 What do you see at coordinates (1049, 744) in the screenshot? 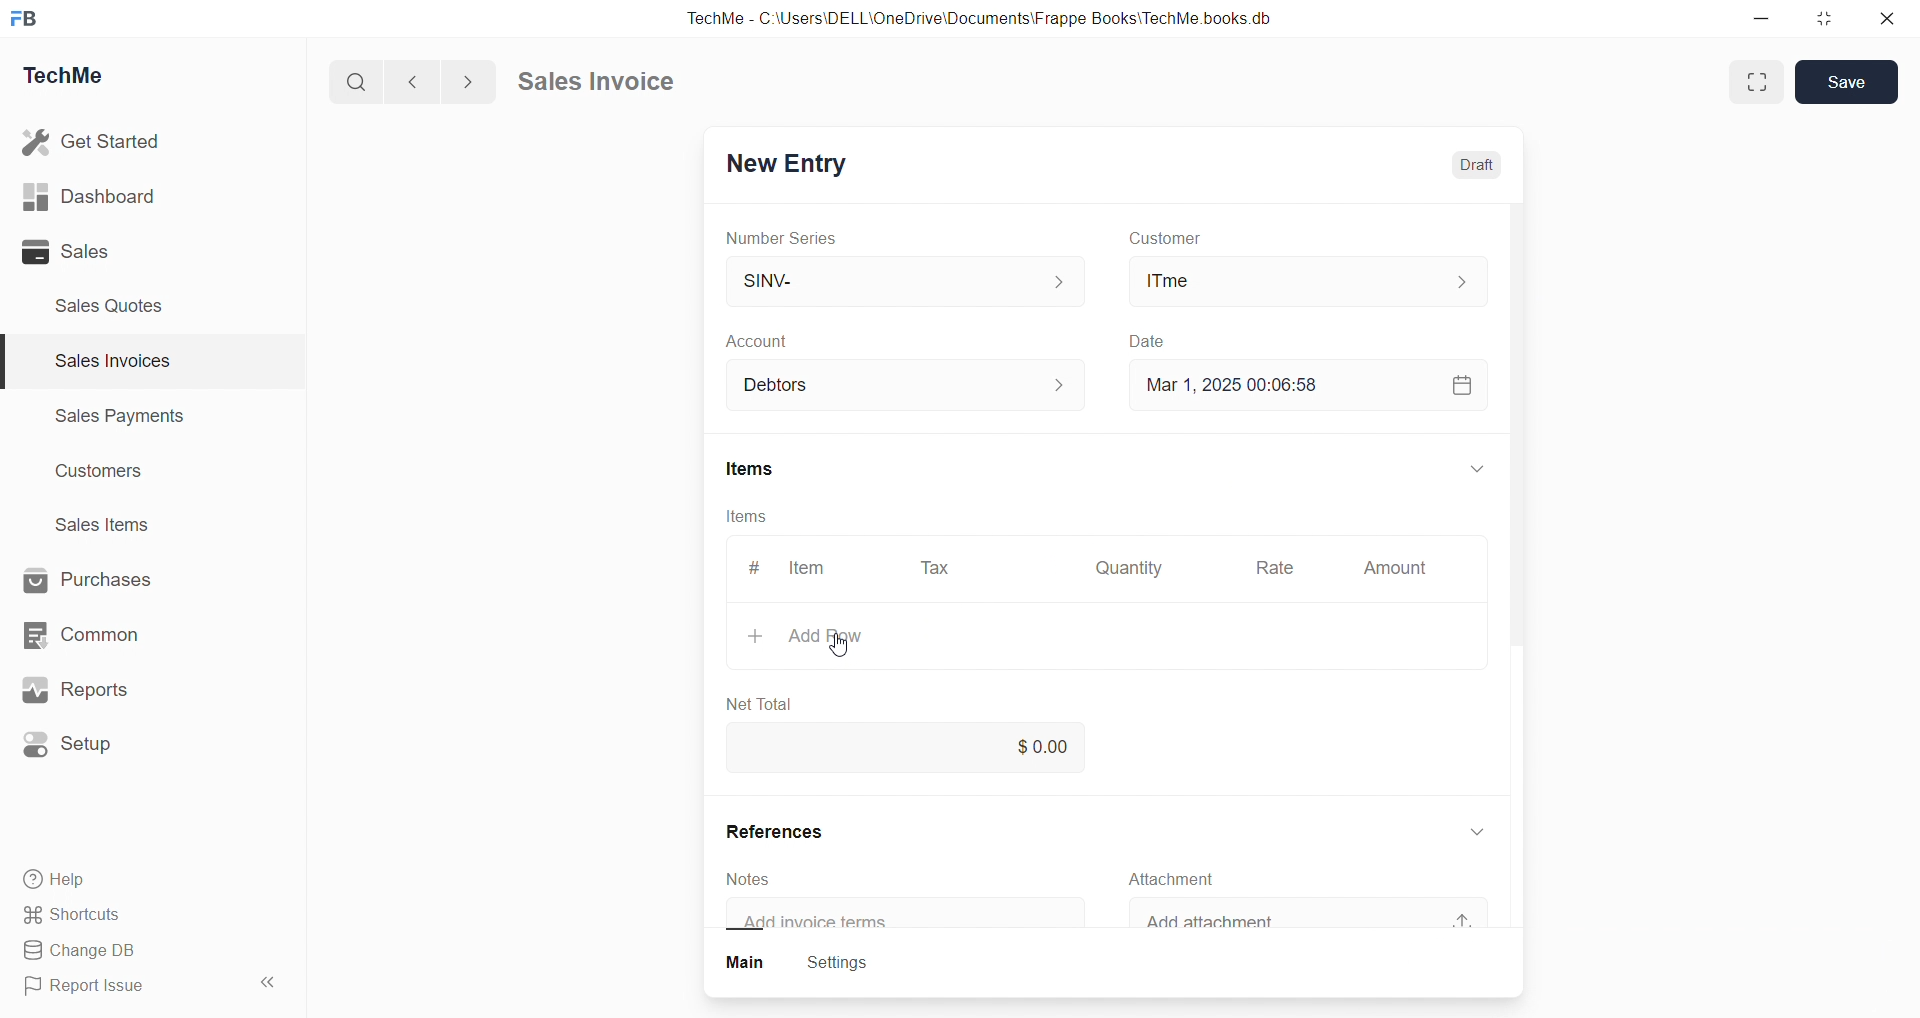
I see `$0.00` at bounding box center [1049, 744].